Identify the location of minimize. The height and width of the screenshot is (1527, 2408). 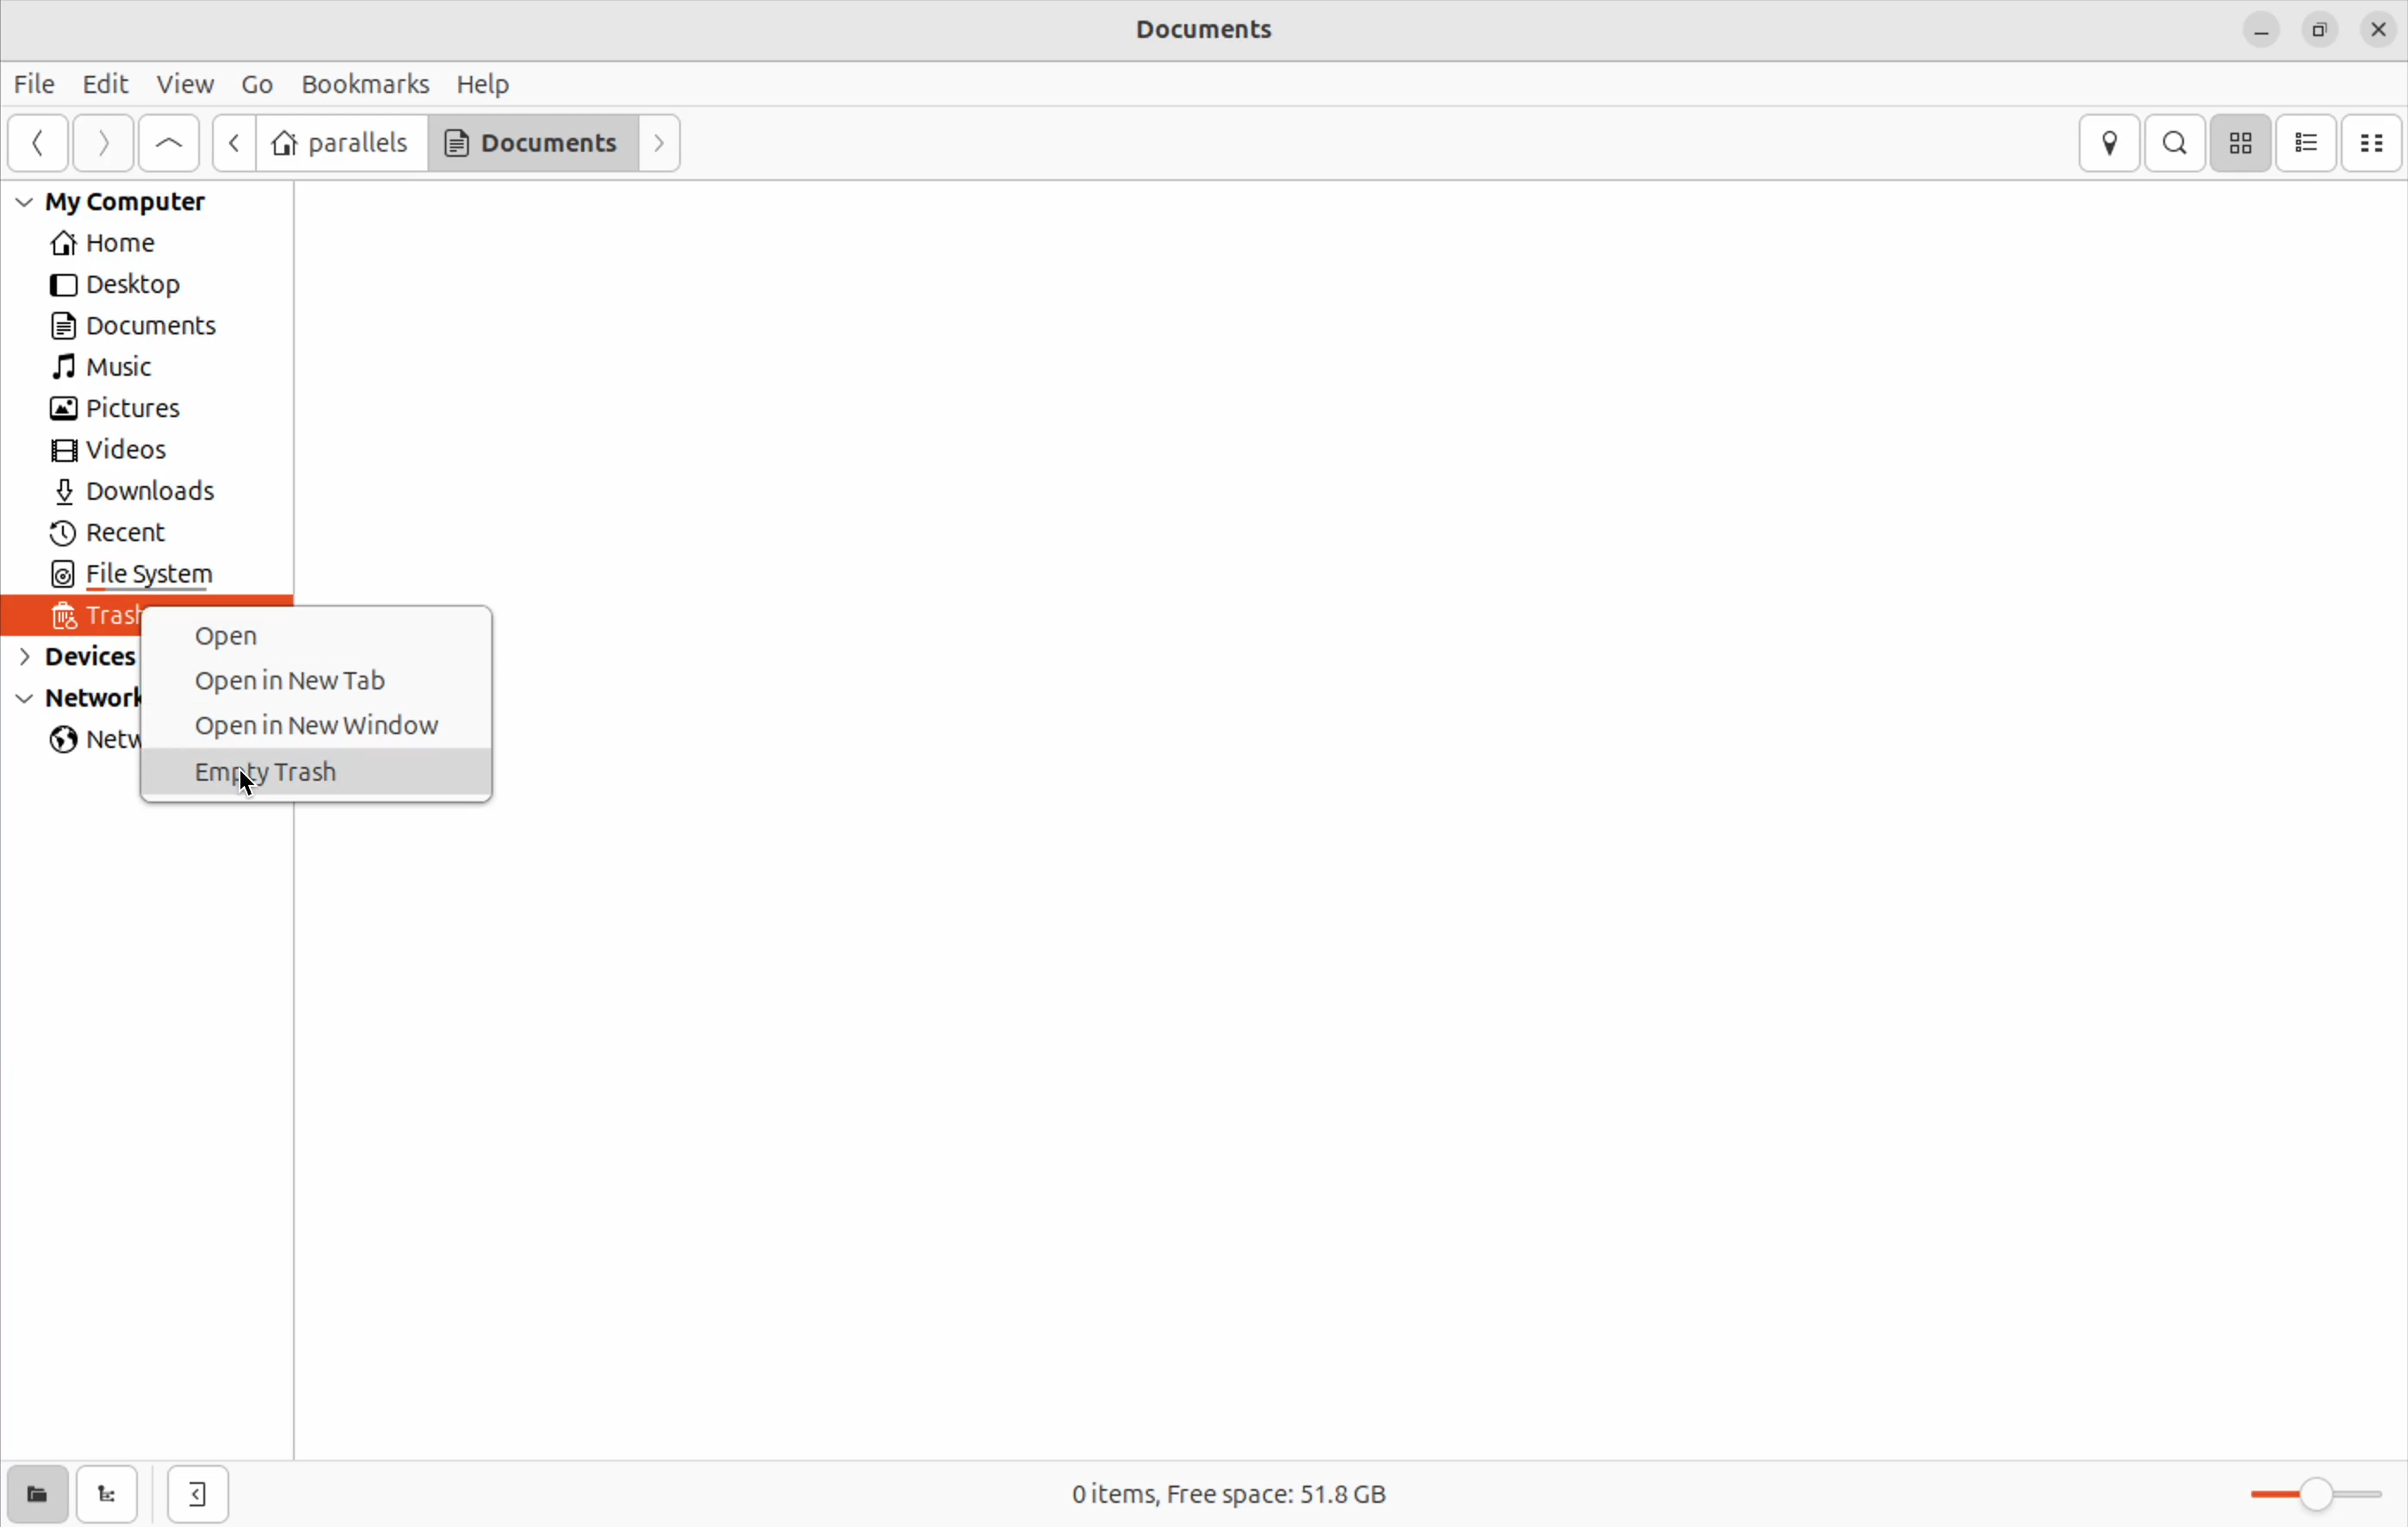
(2261, 32).